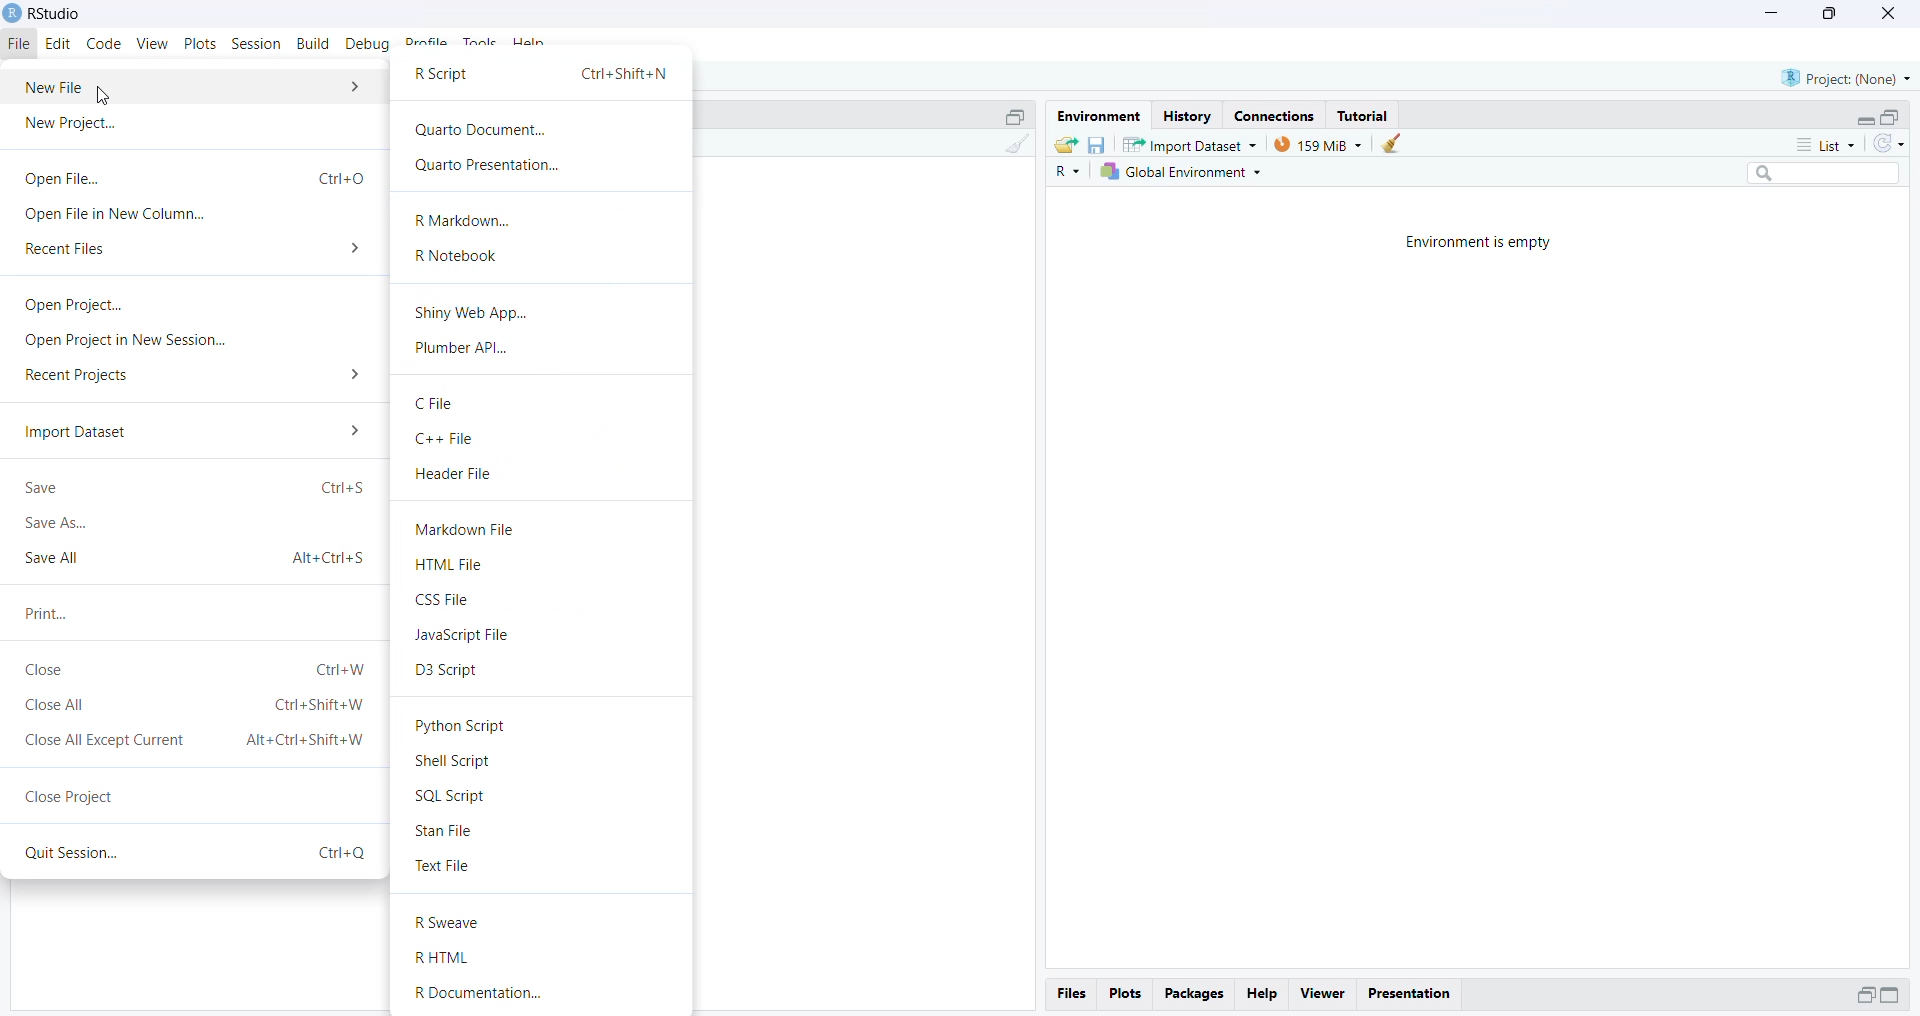  Describe the element at coordinates (195, 487) in the screenshot. I see `Save Ctrl+S` at that location.